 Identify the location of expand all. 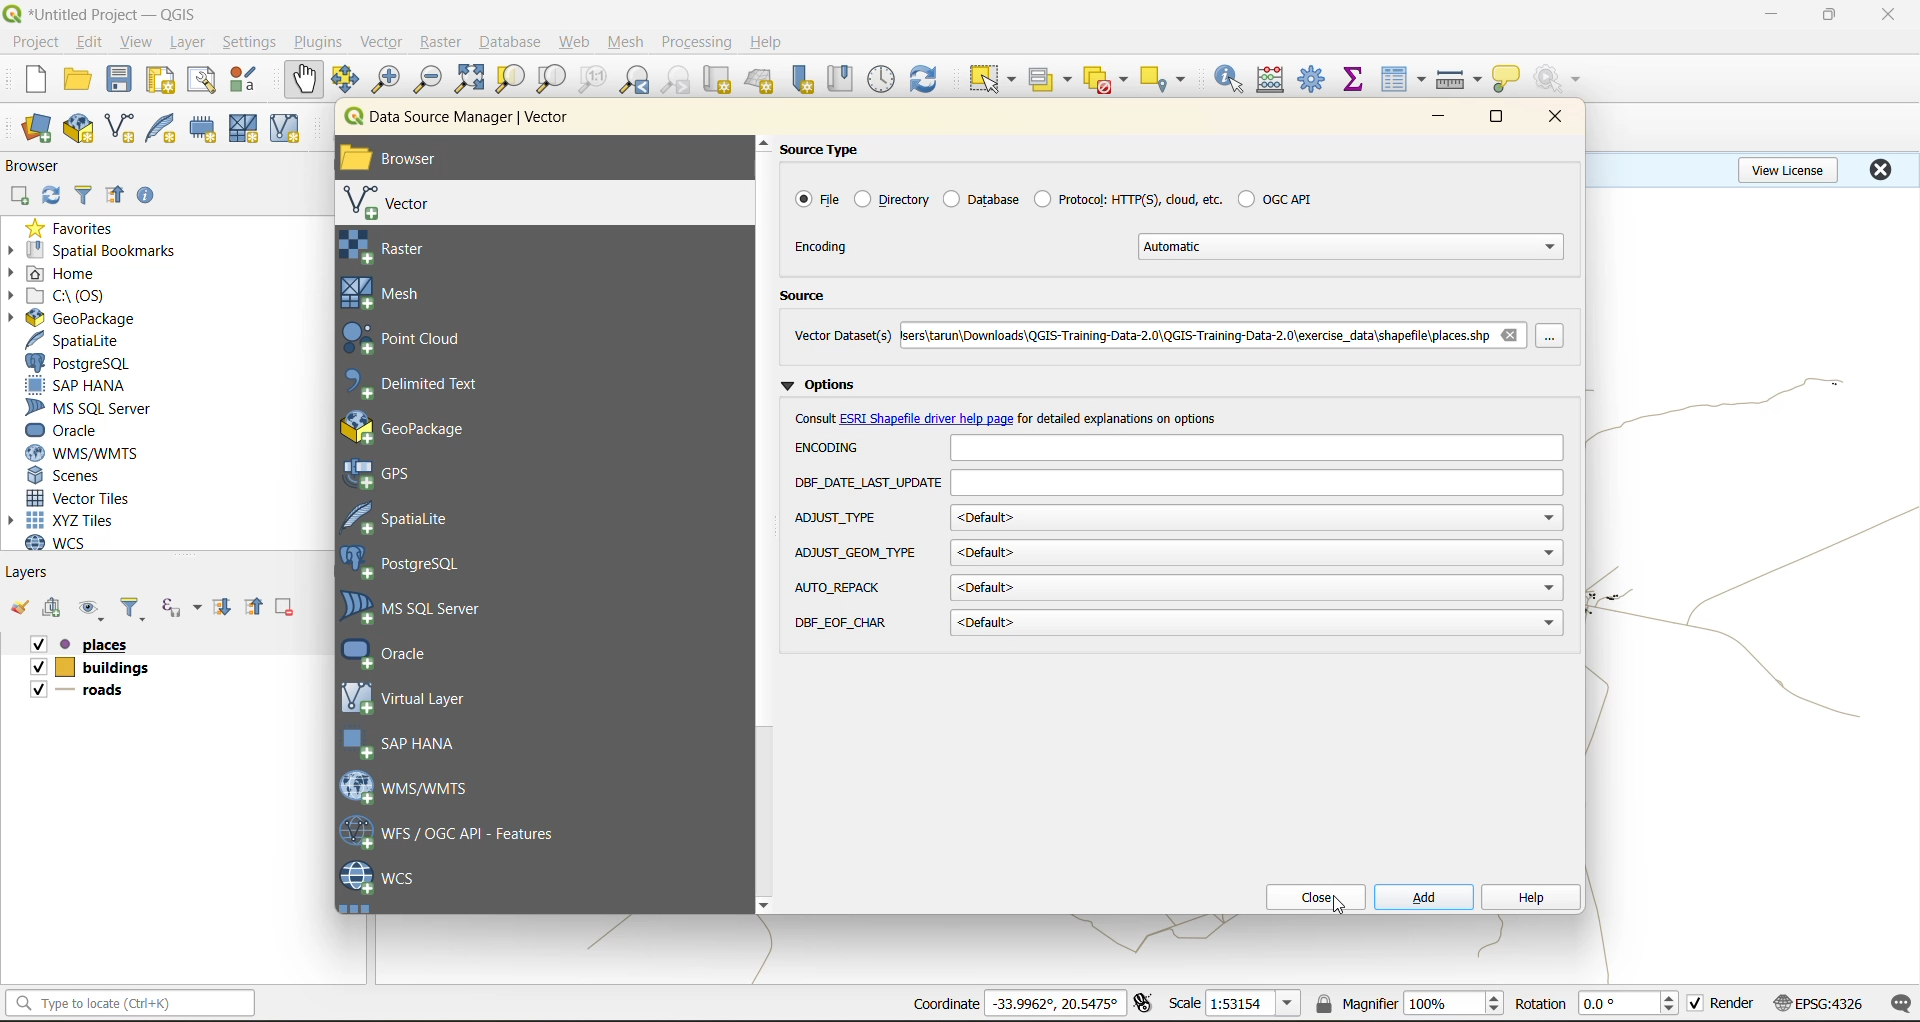
(222, 607).